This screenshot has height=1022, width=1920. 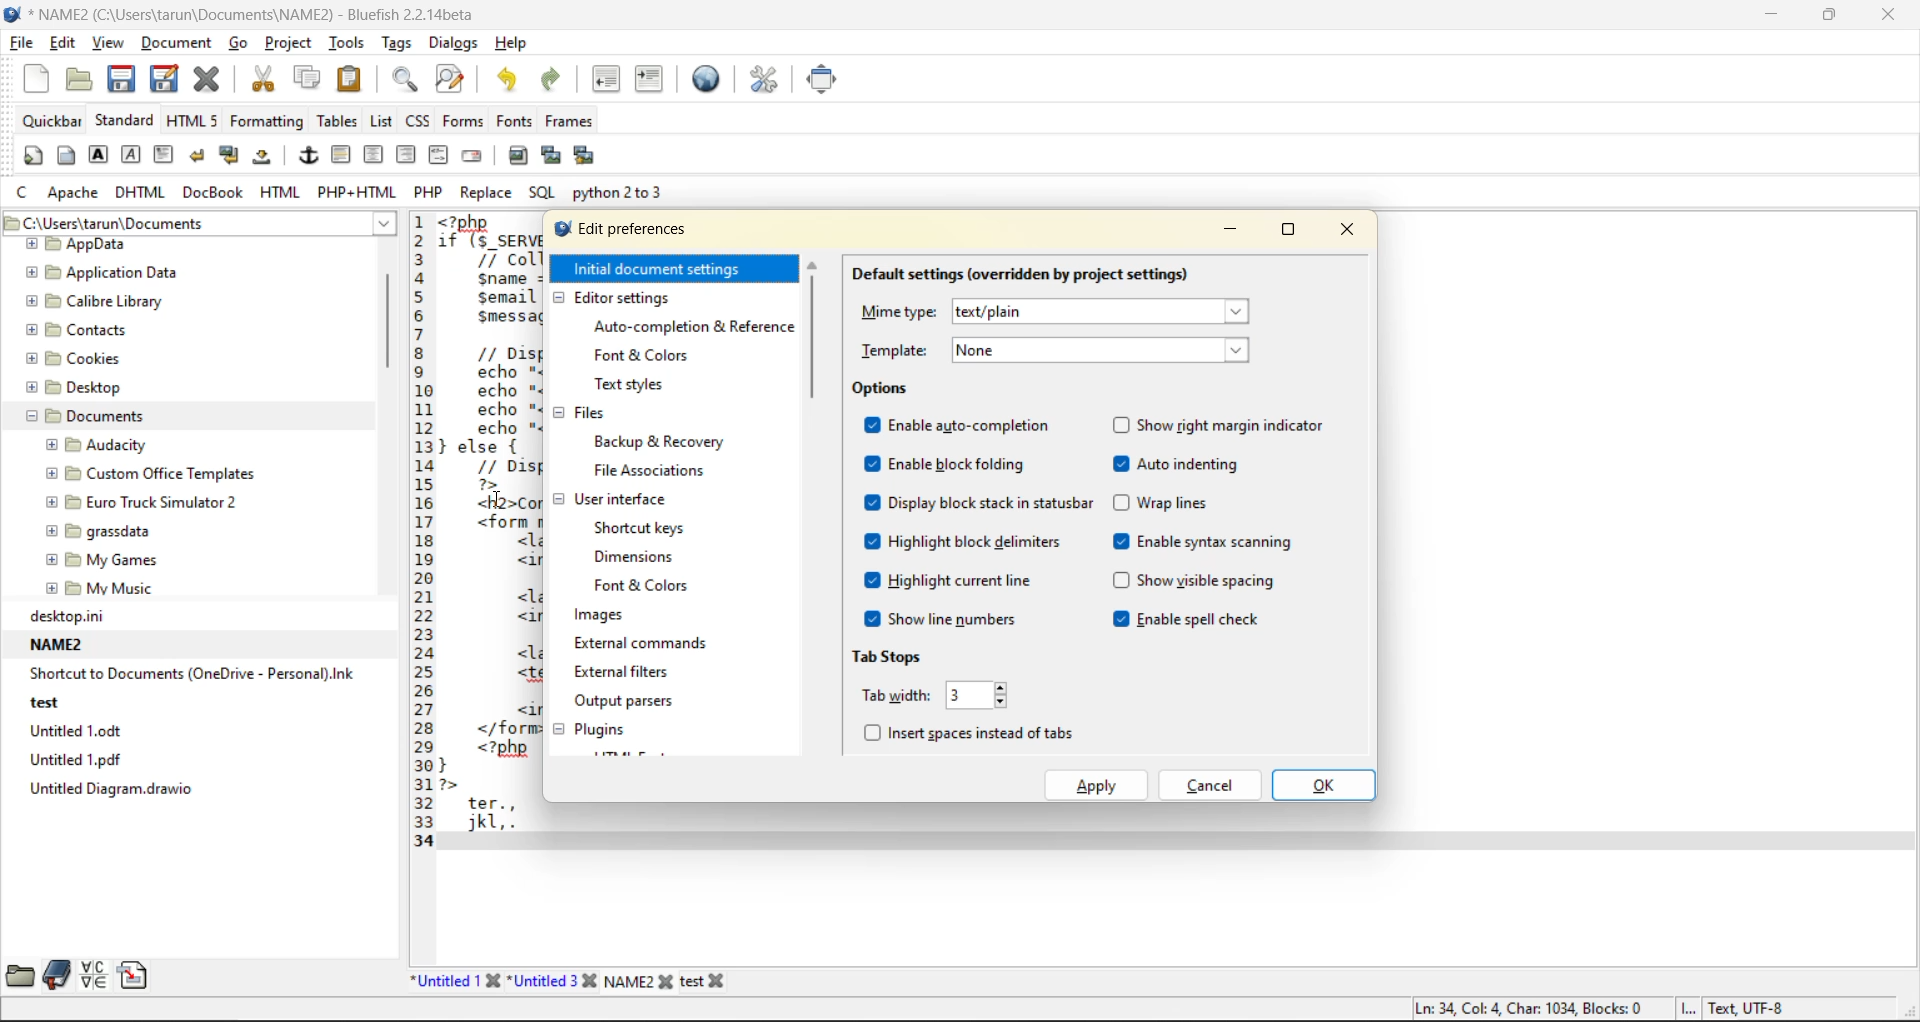 What do you see at coordinates (53, 120) in the screenshot?
I see `quickbar` at bounding box center [53, 120].